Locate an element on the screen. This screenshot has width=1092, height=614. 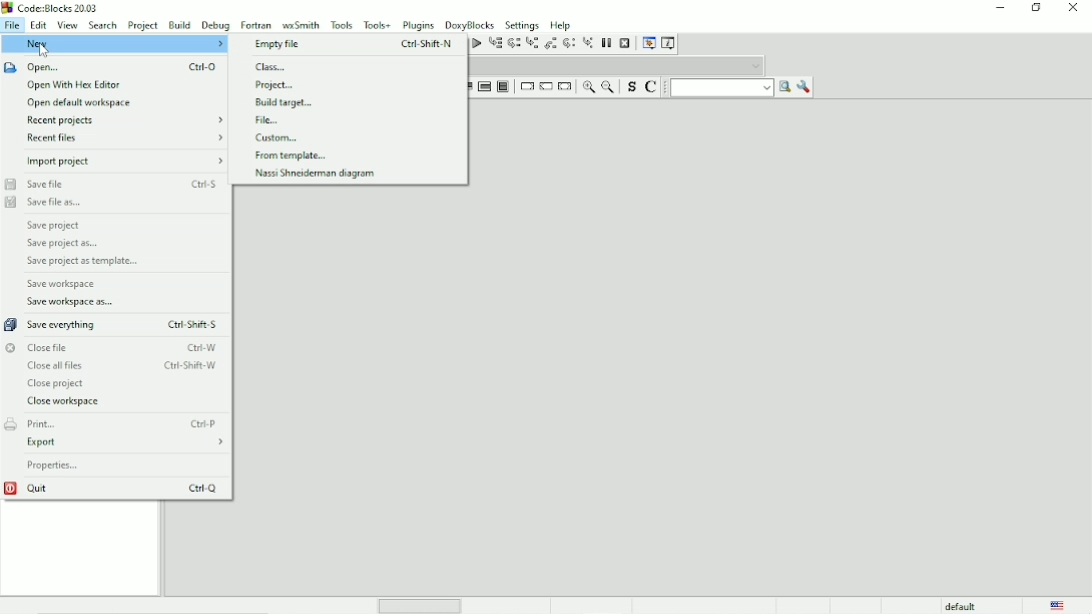
Search is located at coordinates (103, 25).